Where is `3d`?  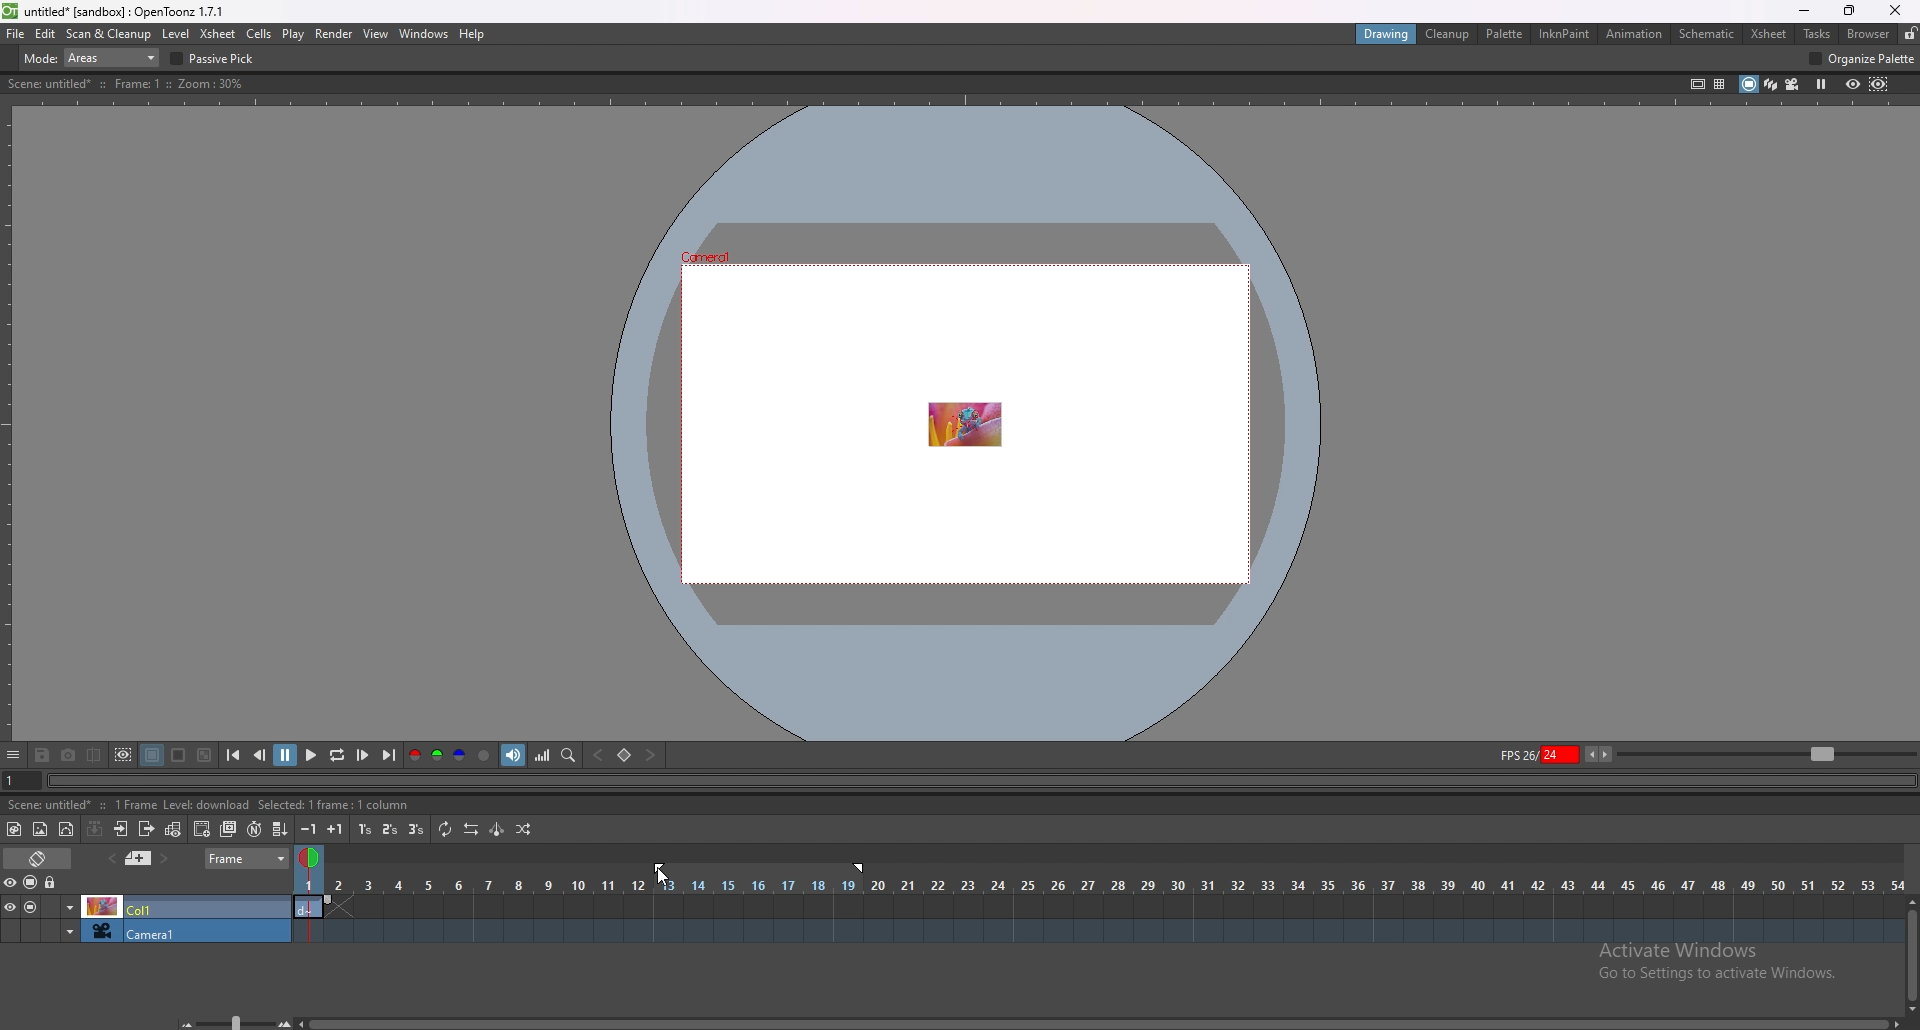 3d is located at coordinates (1771, 83).